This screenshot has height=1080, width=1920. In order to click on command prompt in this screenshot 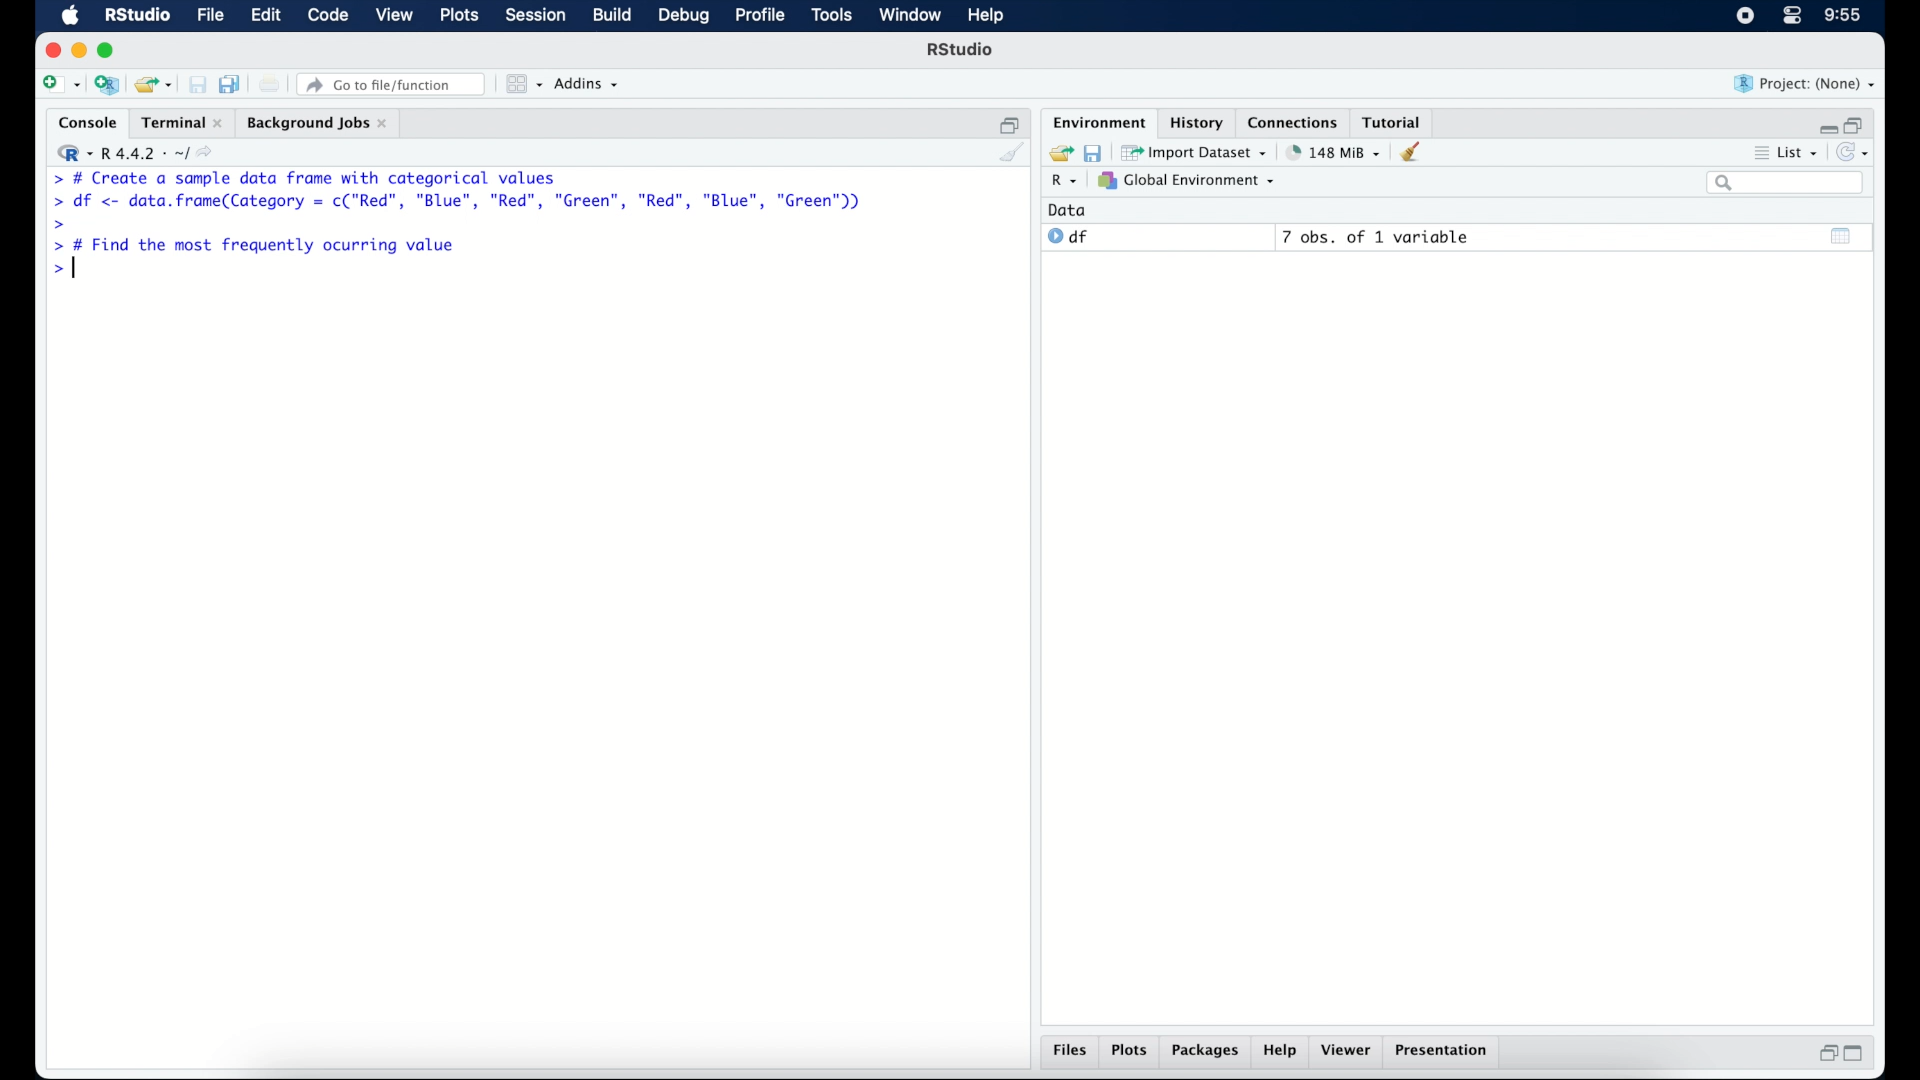, I will do `click(50, 178)`.